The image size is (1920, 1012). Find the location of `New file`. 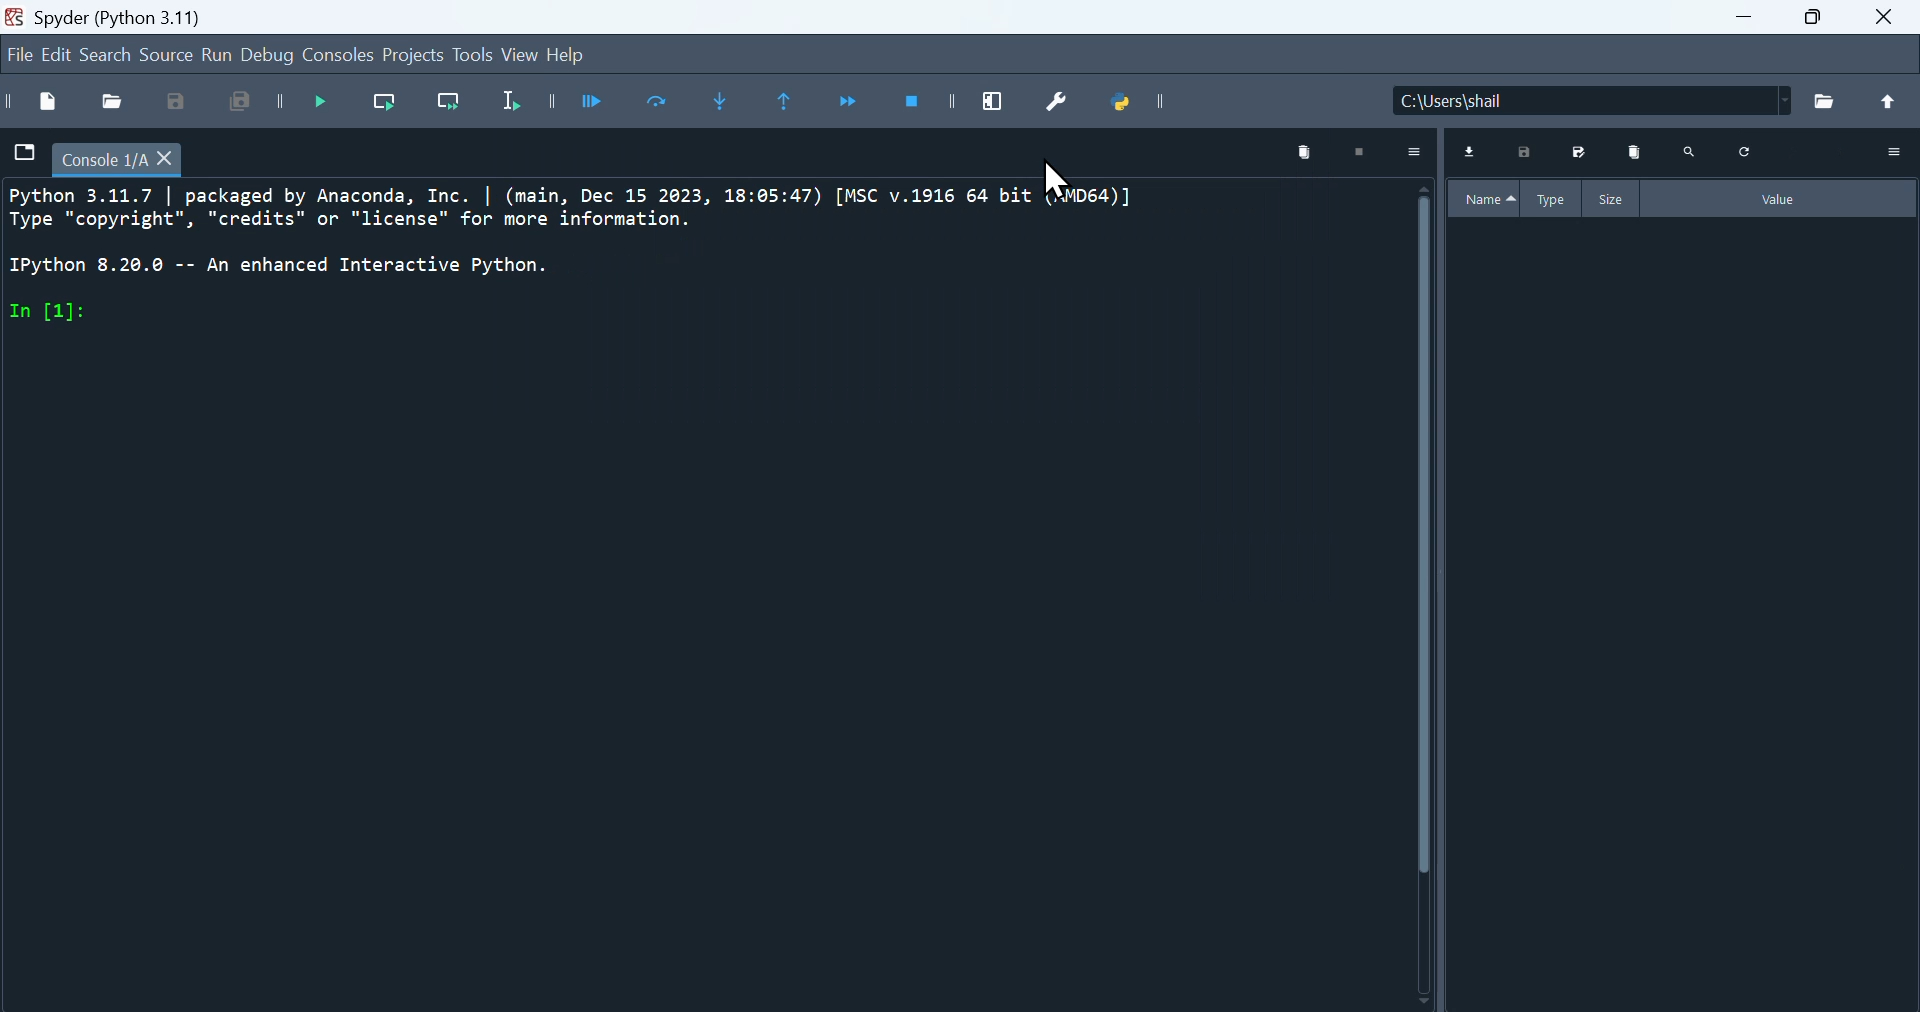

New file is located at coordinates (36, 102).